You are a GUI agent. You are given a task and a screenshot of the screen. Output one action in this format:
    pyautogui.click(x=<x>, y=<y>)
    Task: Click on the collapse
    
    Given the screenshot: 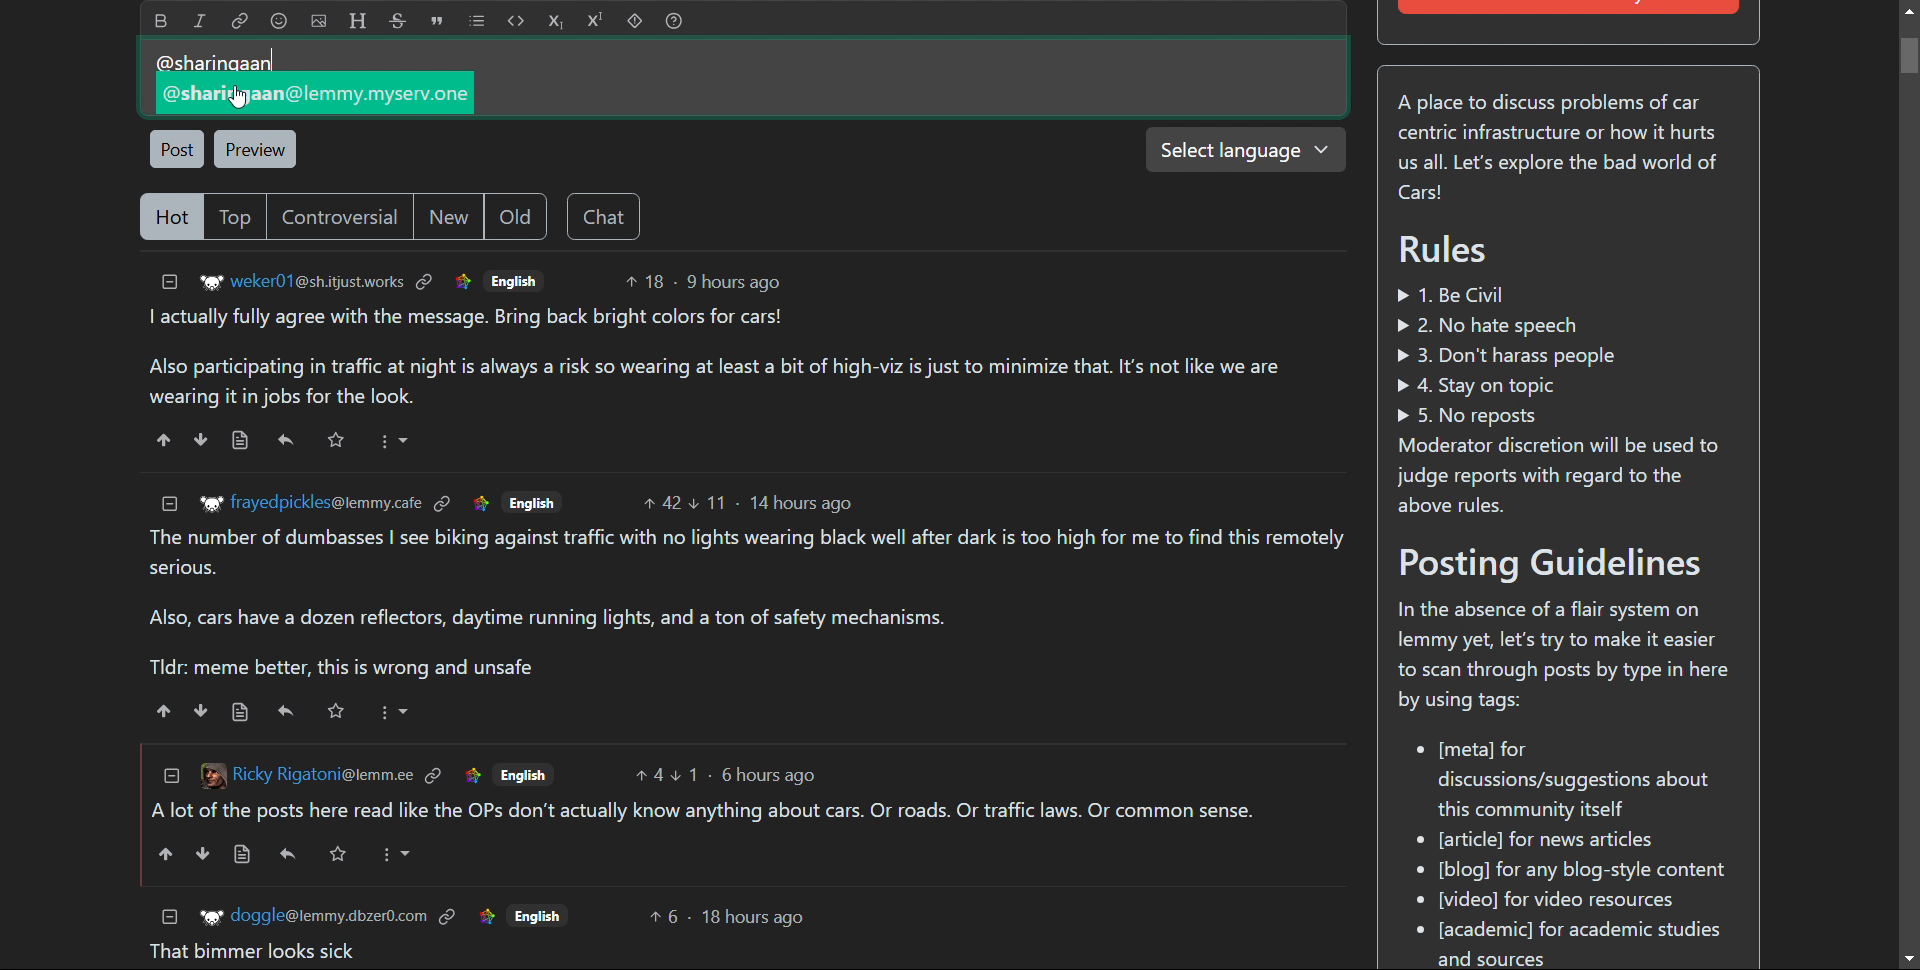 What is the action you would take?
    pyautogui.click(x=170, y=283)
    